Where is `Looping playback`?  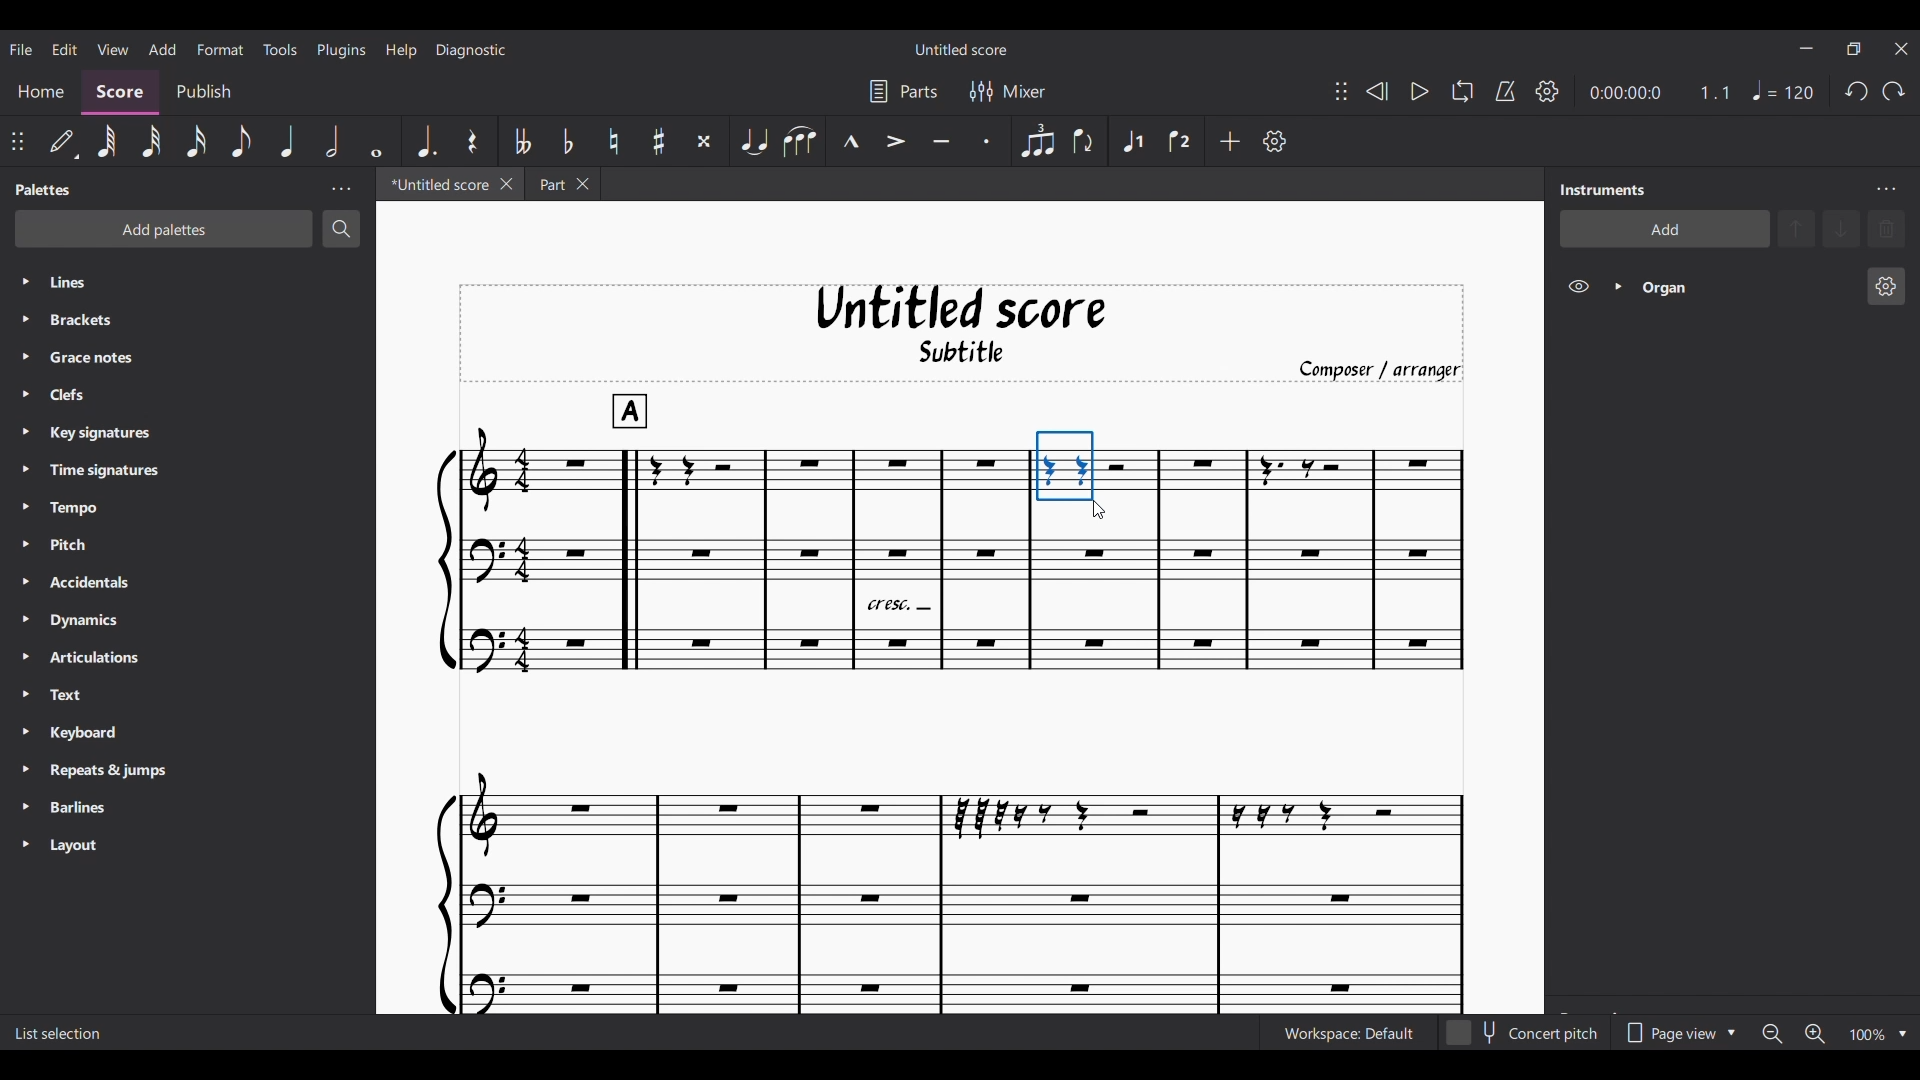 Looping playback is located at coordinates (1463, 91).